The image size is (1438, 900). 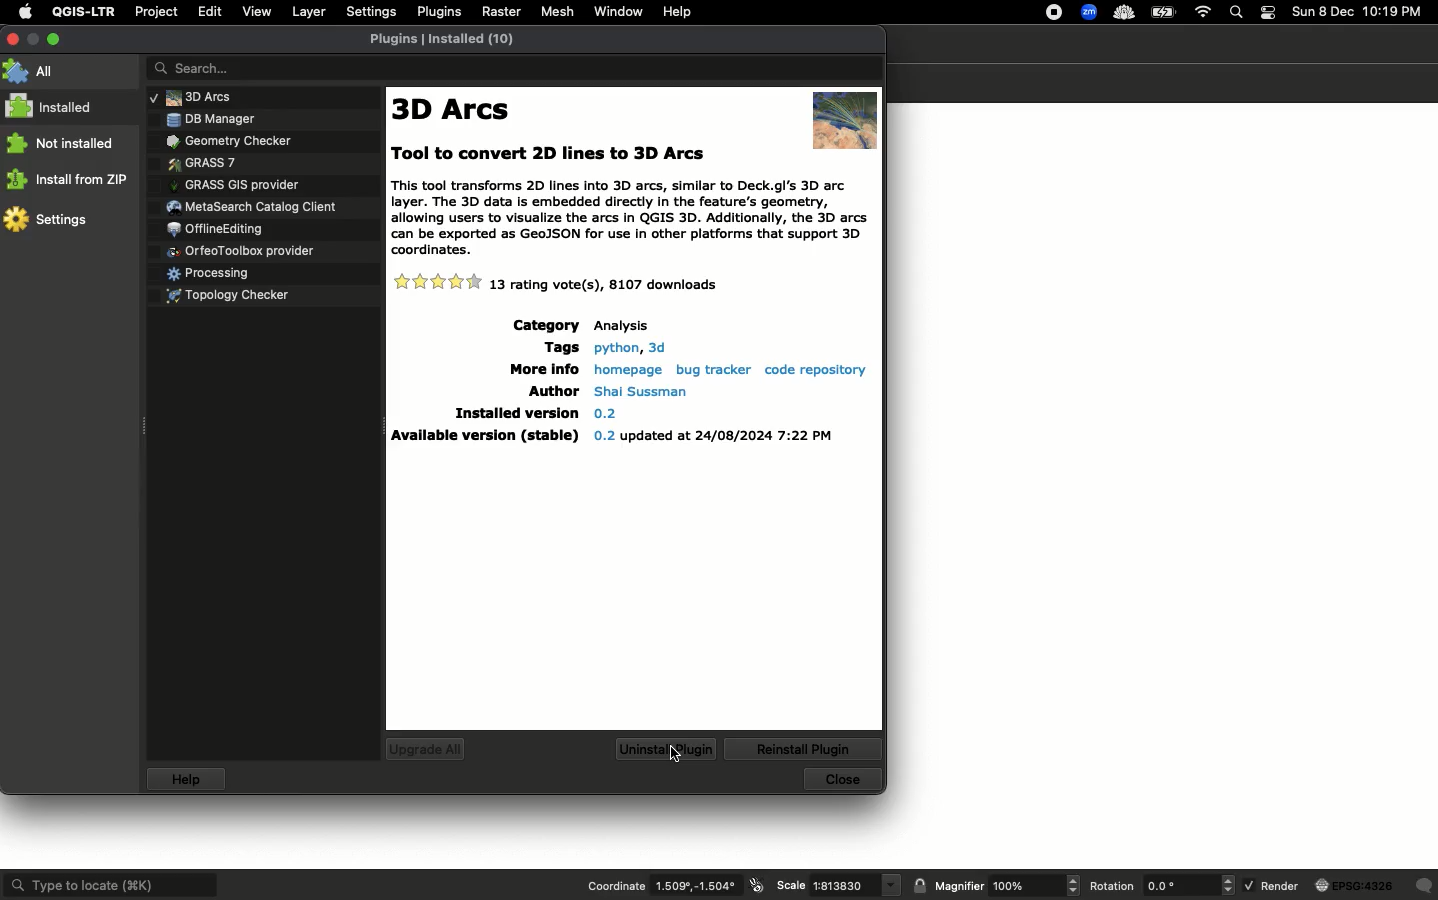 I want to click on Reinstall plugins, so click(x=804, y=749).